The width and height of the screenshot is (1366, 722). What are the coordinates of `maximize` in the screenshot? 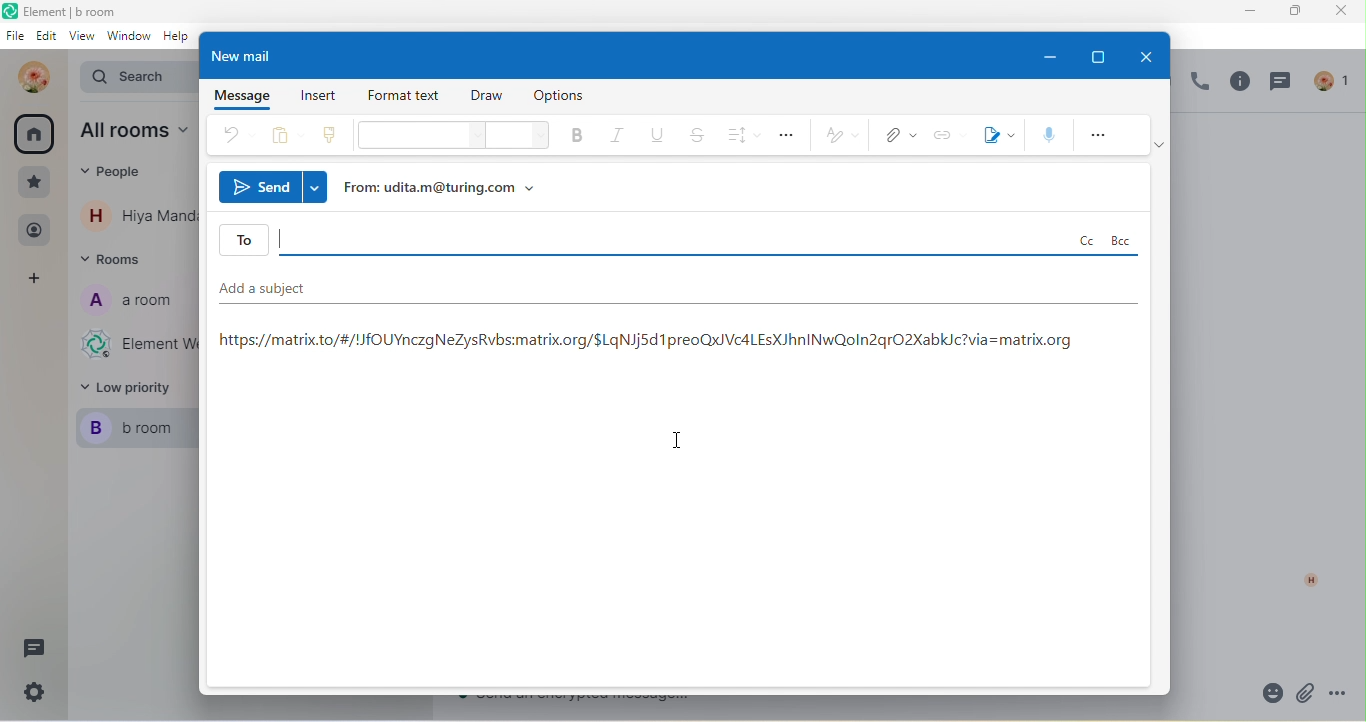 It's located at (1104, 53).